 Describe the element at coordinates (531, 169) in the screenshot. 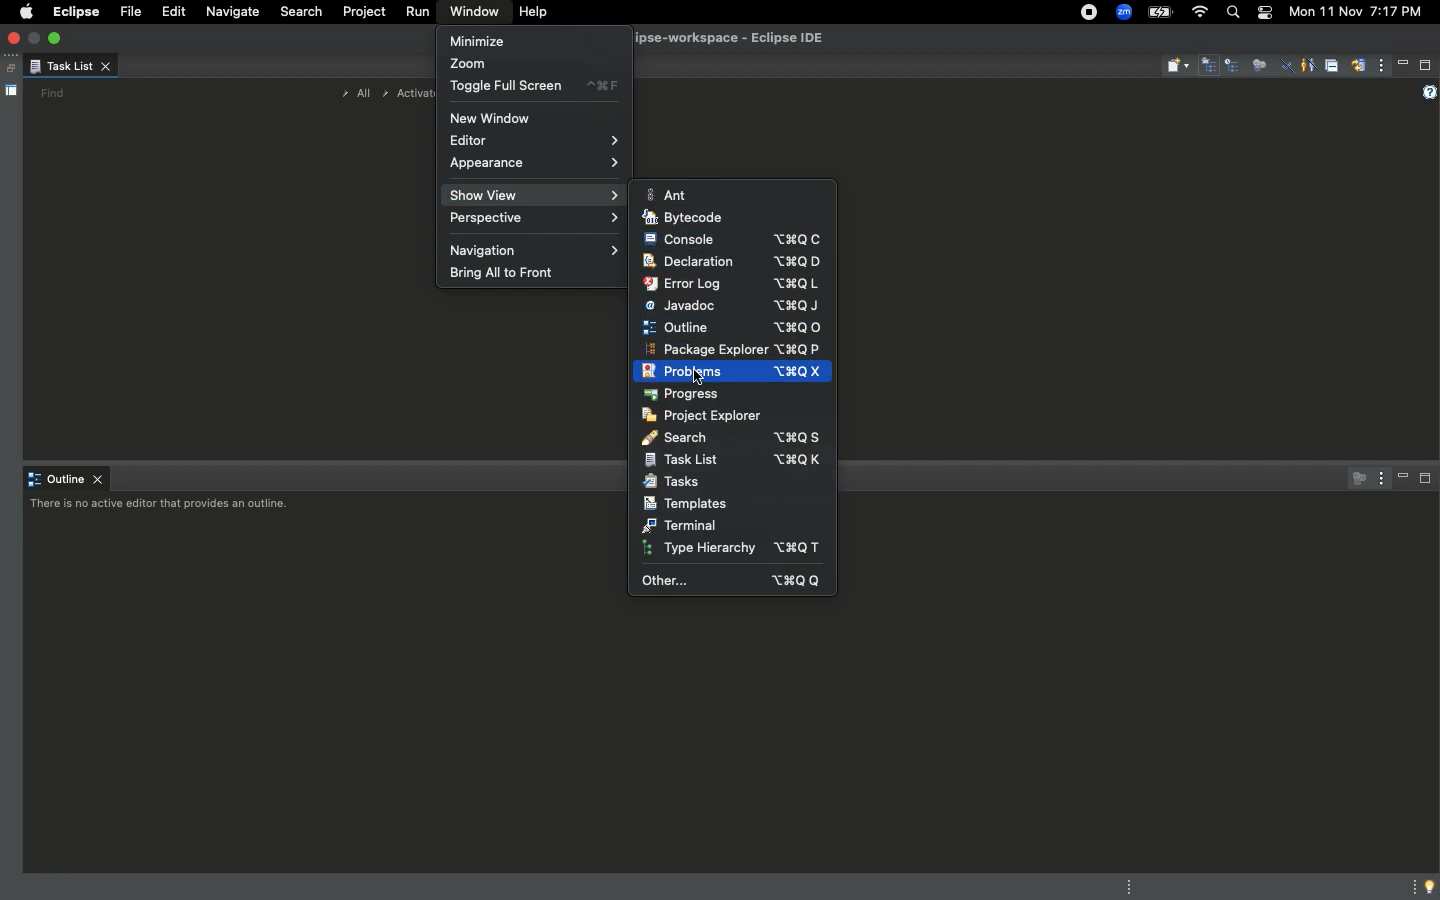

I see `appearance` at that location.